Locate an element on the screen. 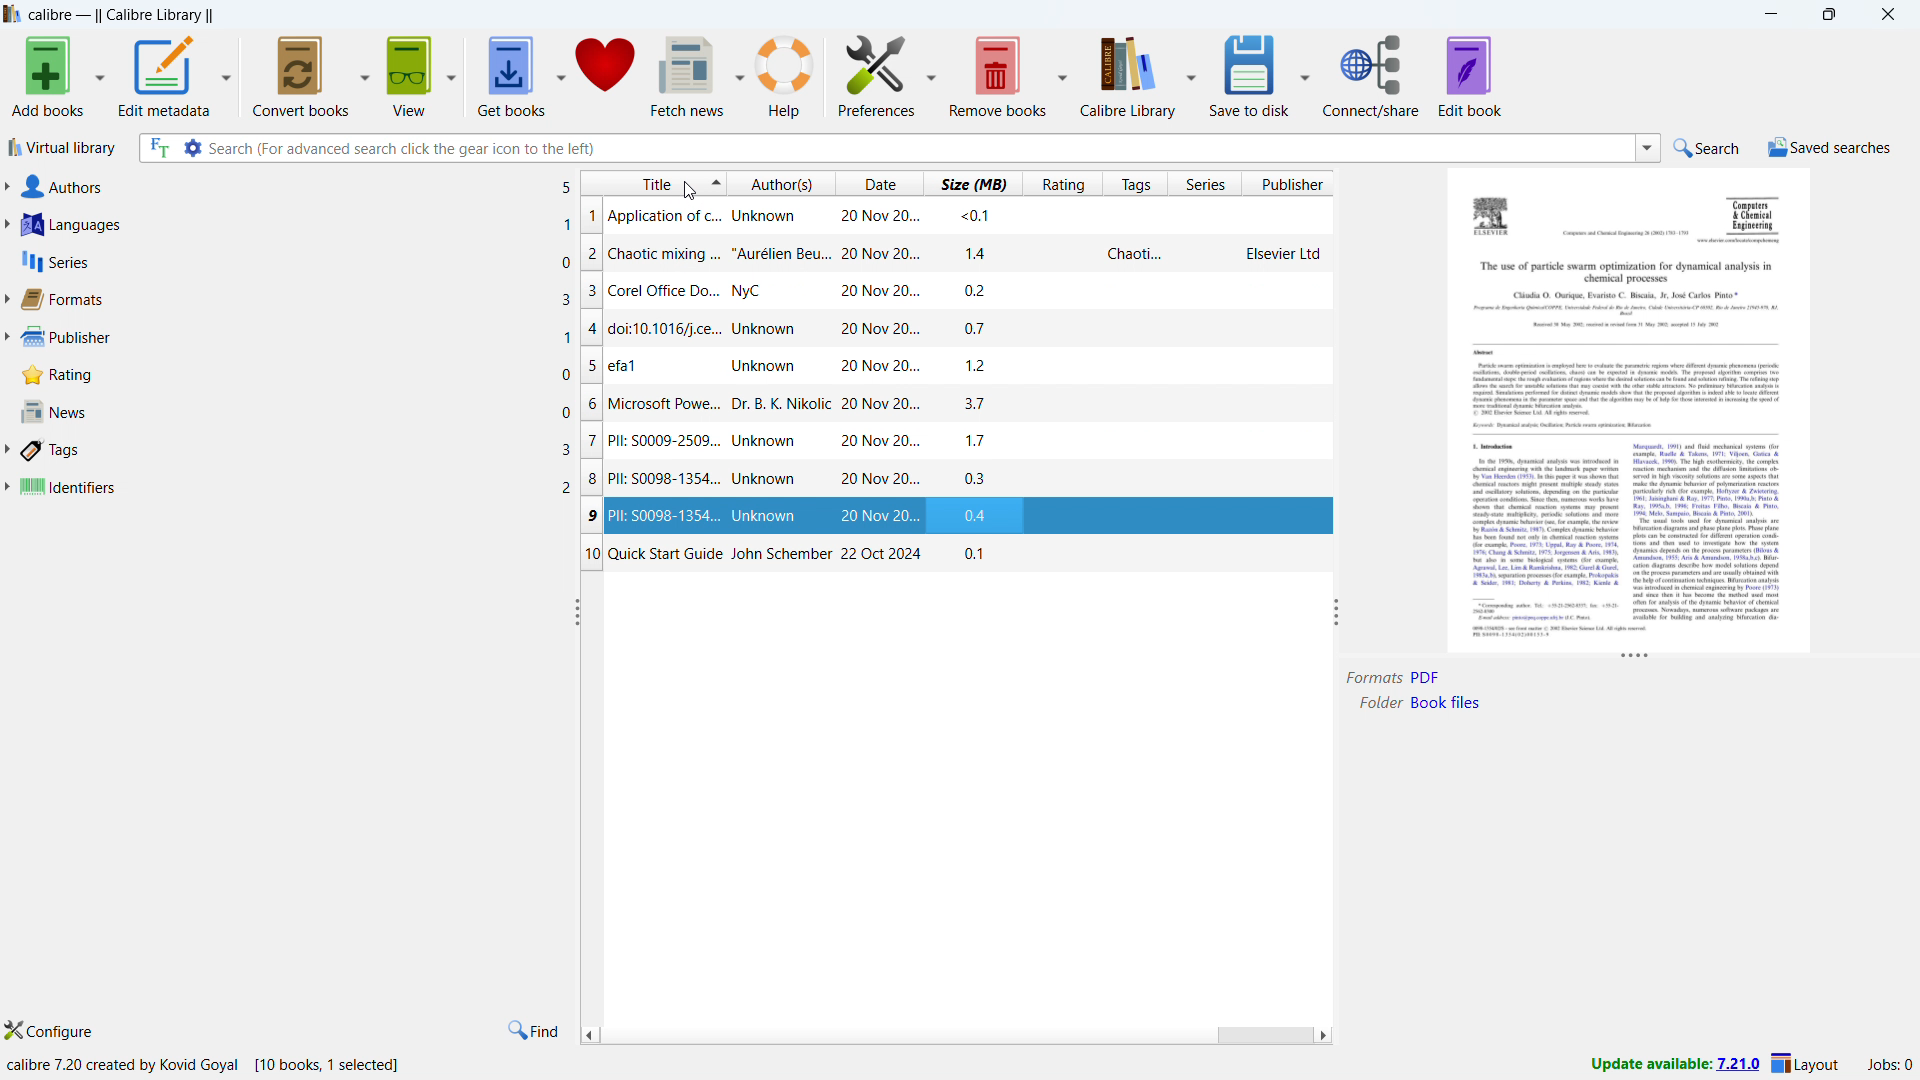  2 is located at coordinates (592, 255).